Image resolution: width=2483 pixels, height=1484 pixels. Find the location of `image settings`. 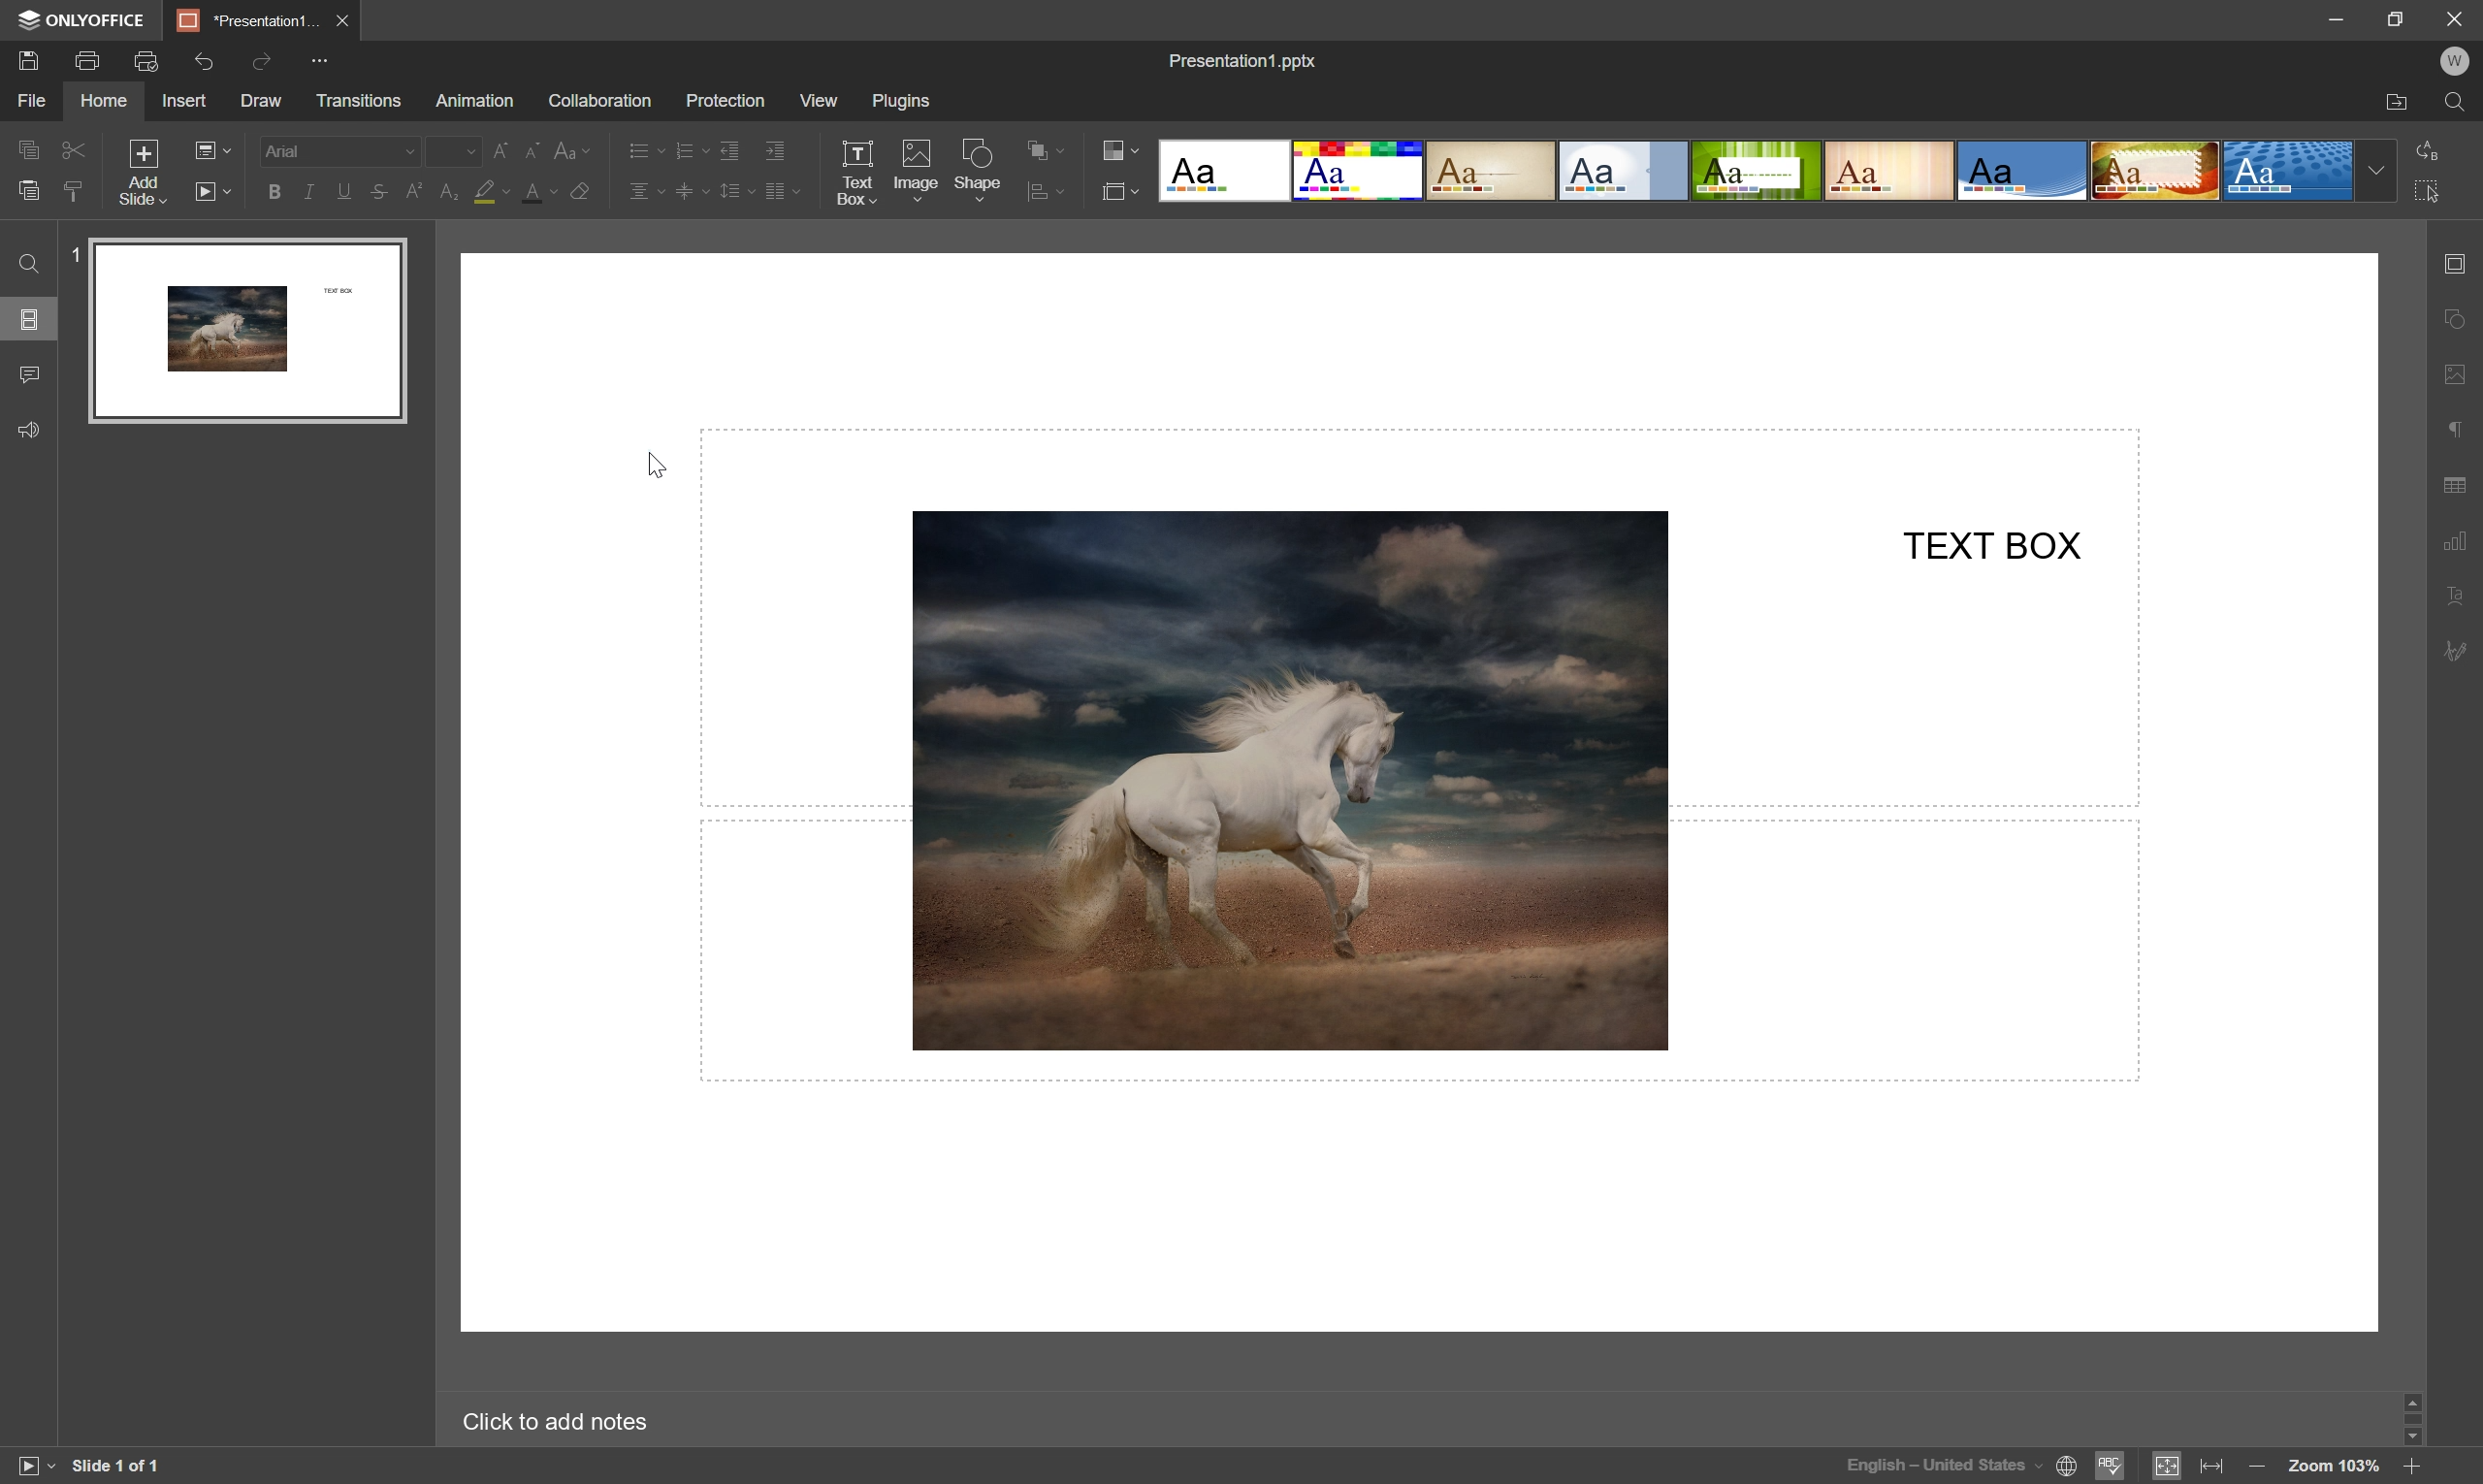

image settings is located at coordinates (2457, 376).